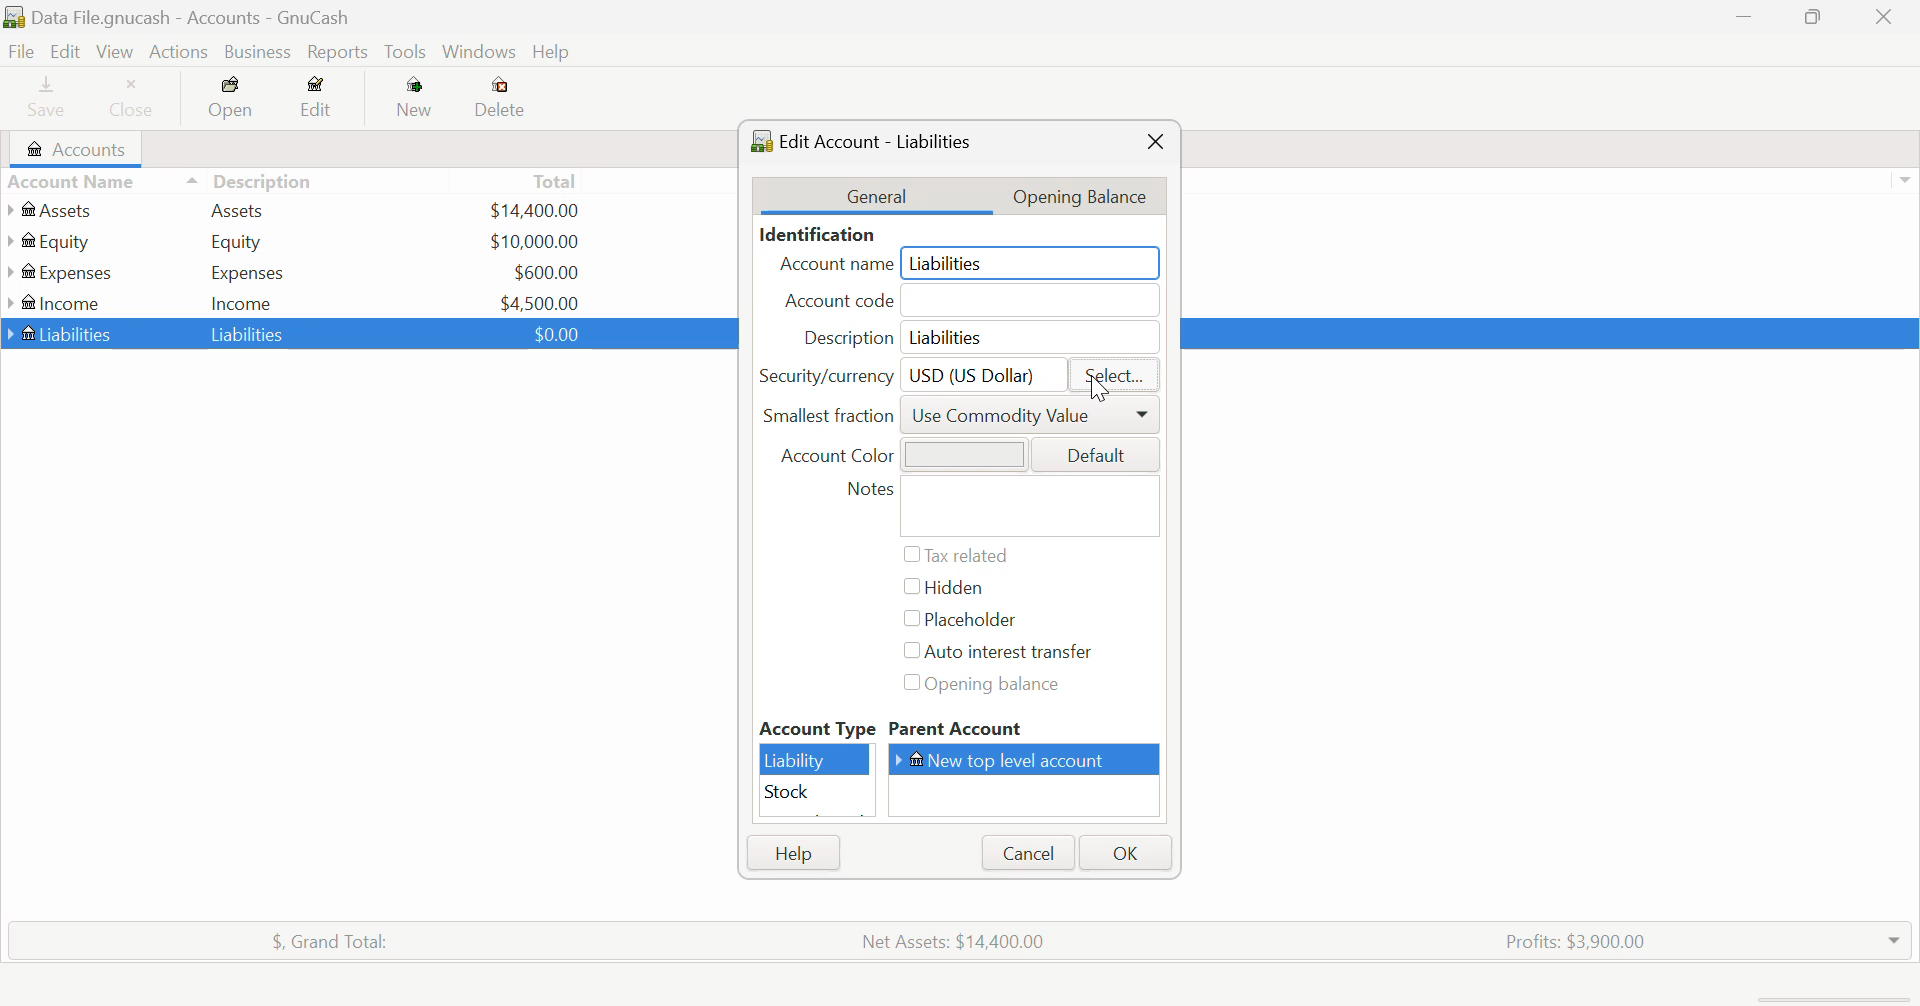  Describe the element at coordinates (64, 52) in the screenshot. I see `Edit` at that location.